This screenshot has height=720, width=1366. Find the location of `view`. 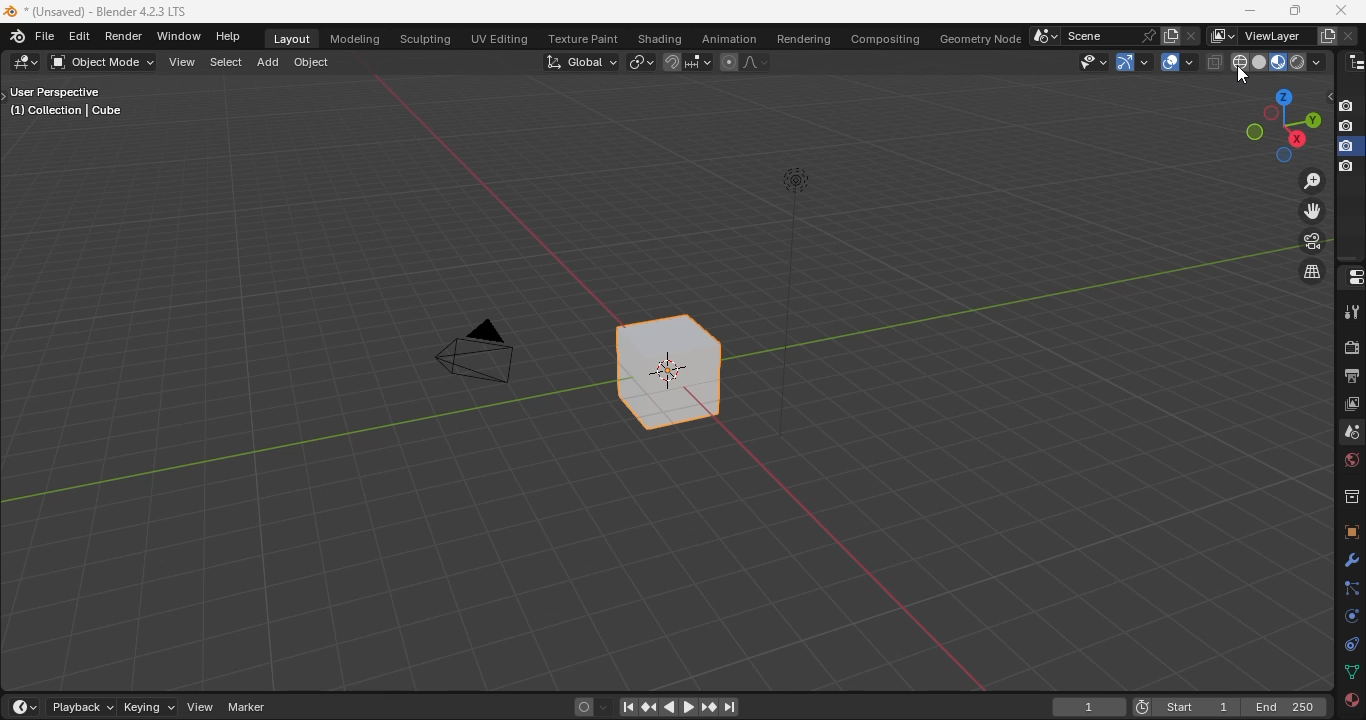

view is located at coordinates (201, 708).